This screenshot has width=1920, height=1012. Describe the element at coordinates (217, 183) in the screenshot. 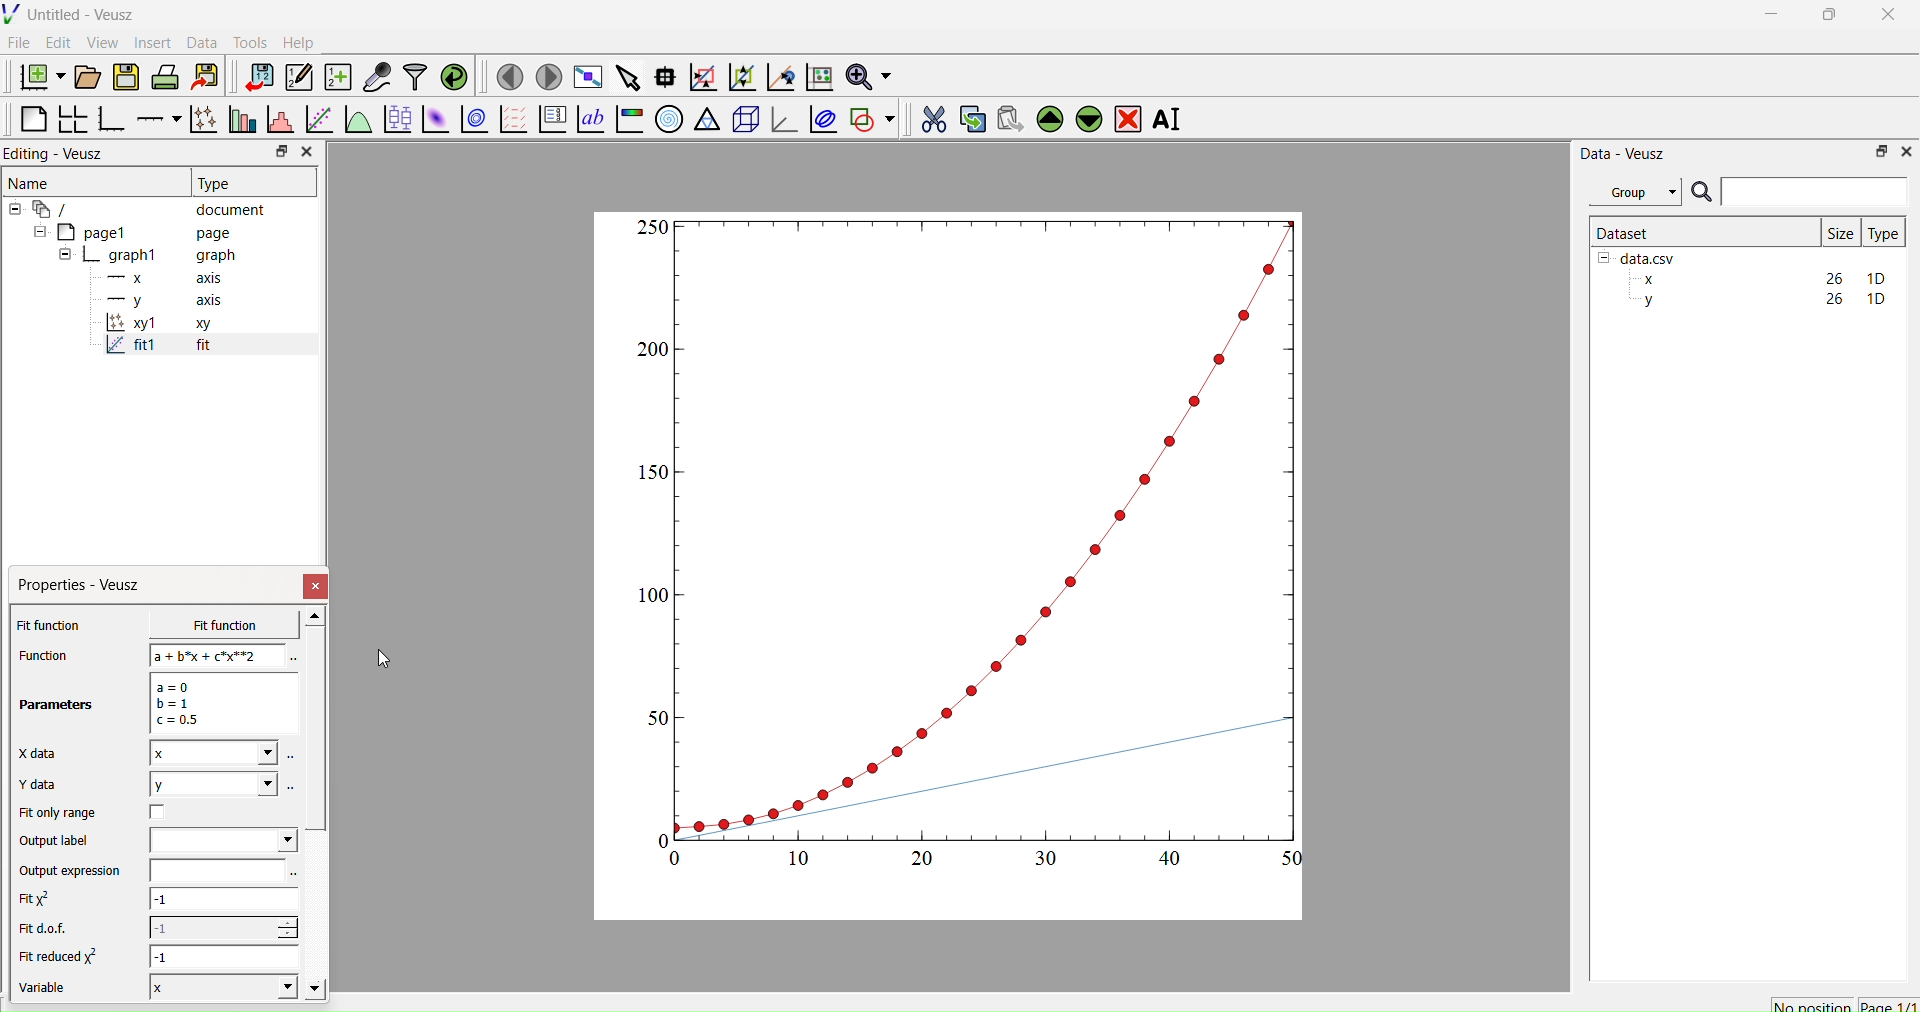

I see `Type` at that location.